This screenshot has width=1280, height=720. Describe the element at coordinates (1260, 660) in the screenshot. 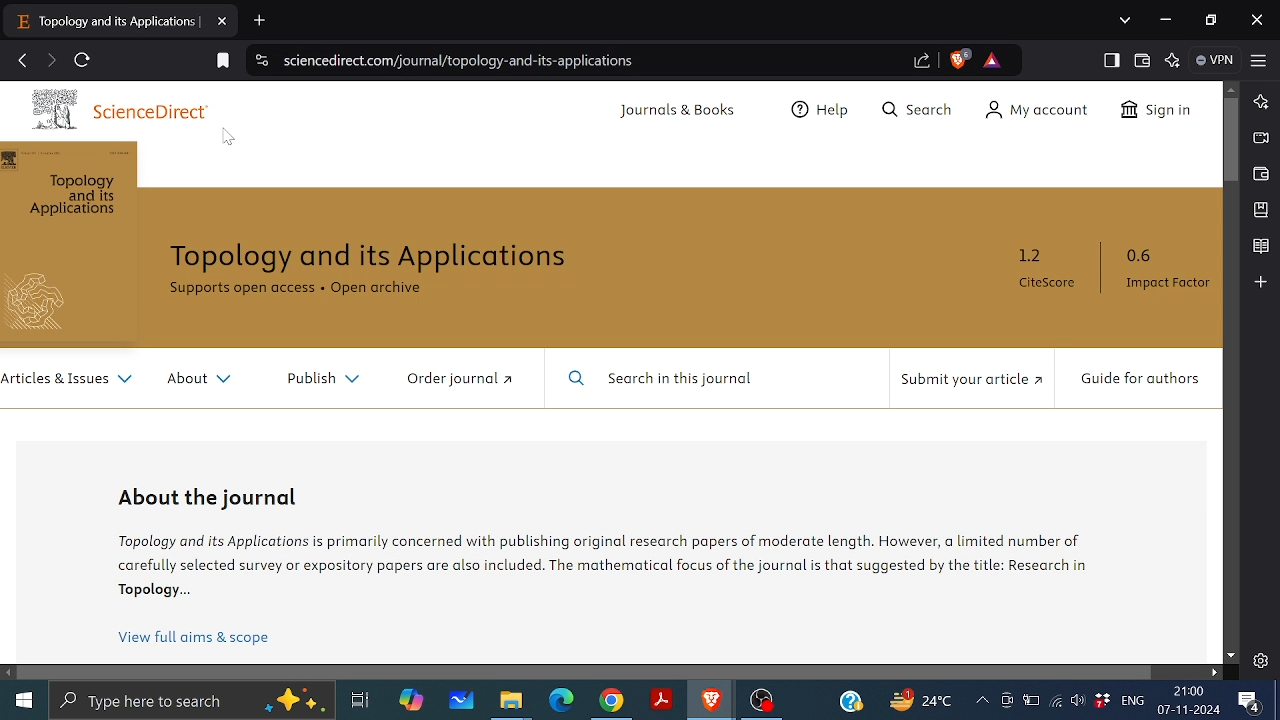

I see `Settings` at that location.